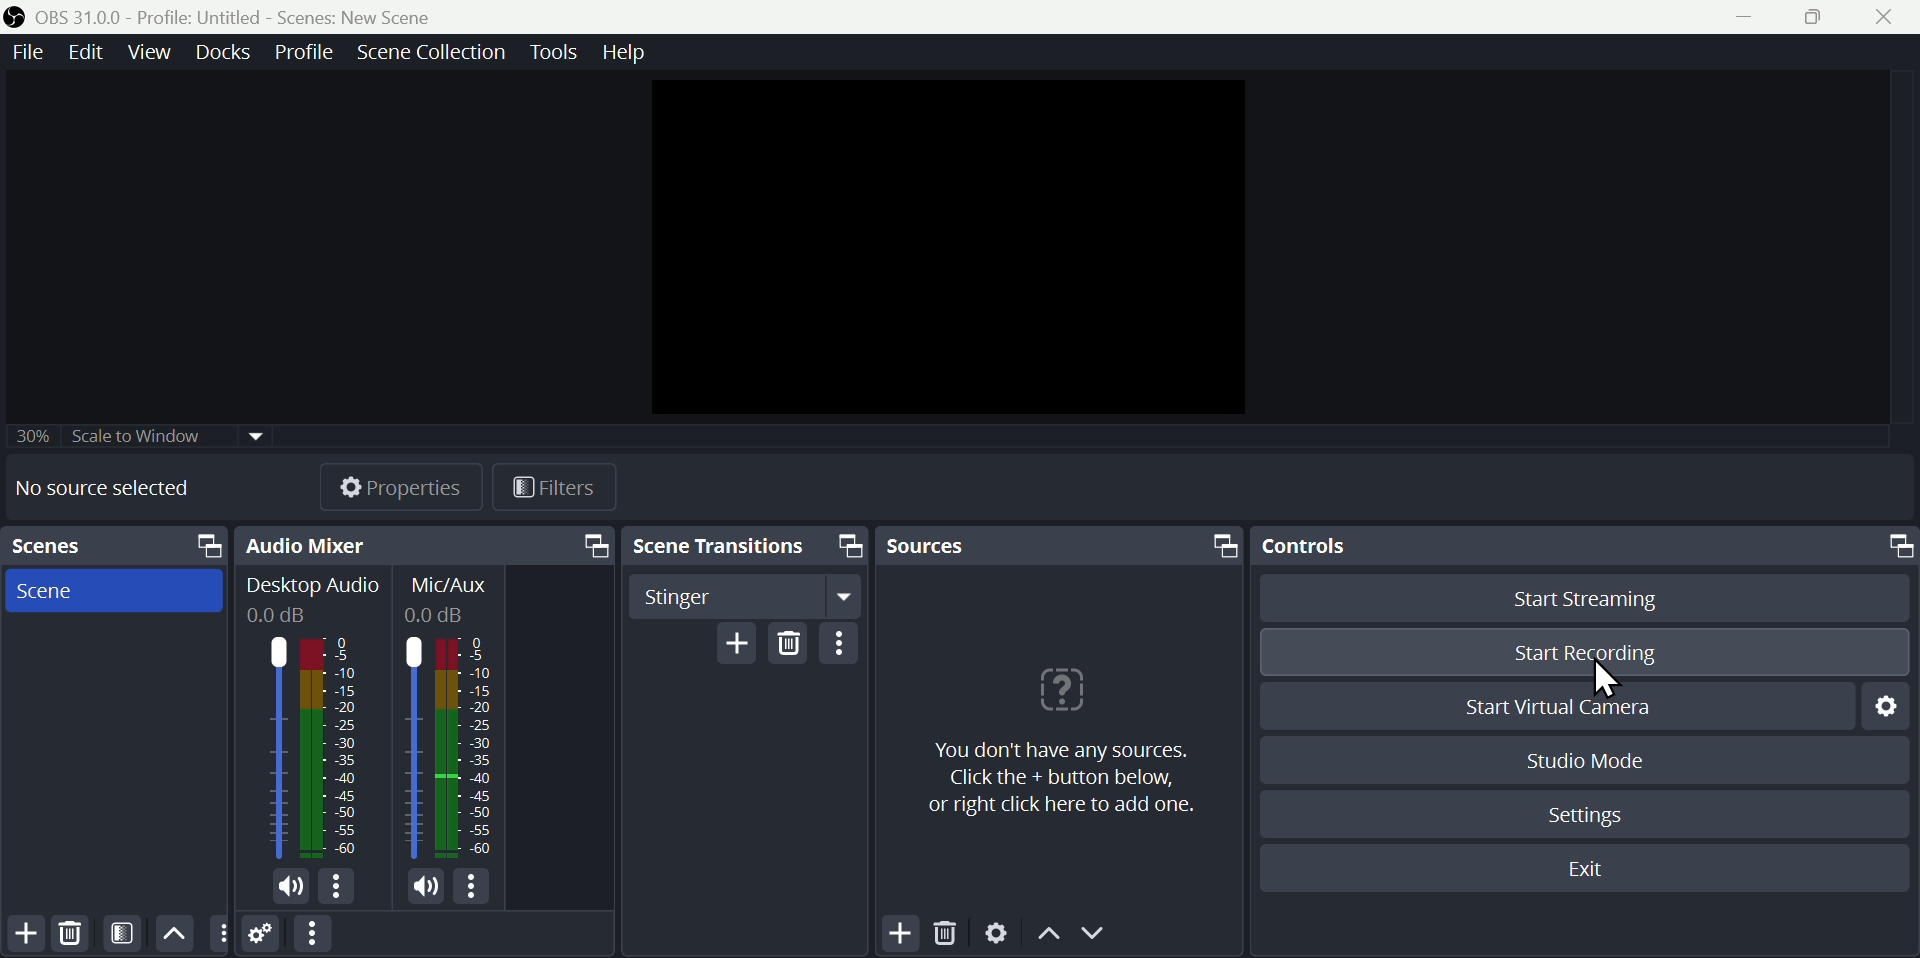 This screenshot has width=1920, height=958. I want to click on Audio mixer, so click(310, 542).